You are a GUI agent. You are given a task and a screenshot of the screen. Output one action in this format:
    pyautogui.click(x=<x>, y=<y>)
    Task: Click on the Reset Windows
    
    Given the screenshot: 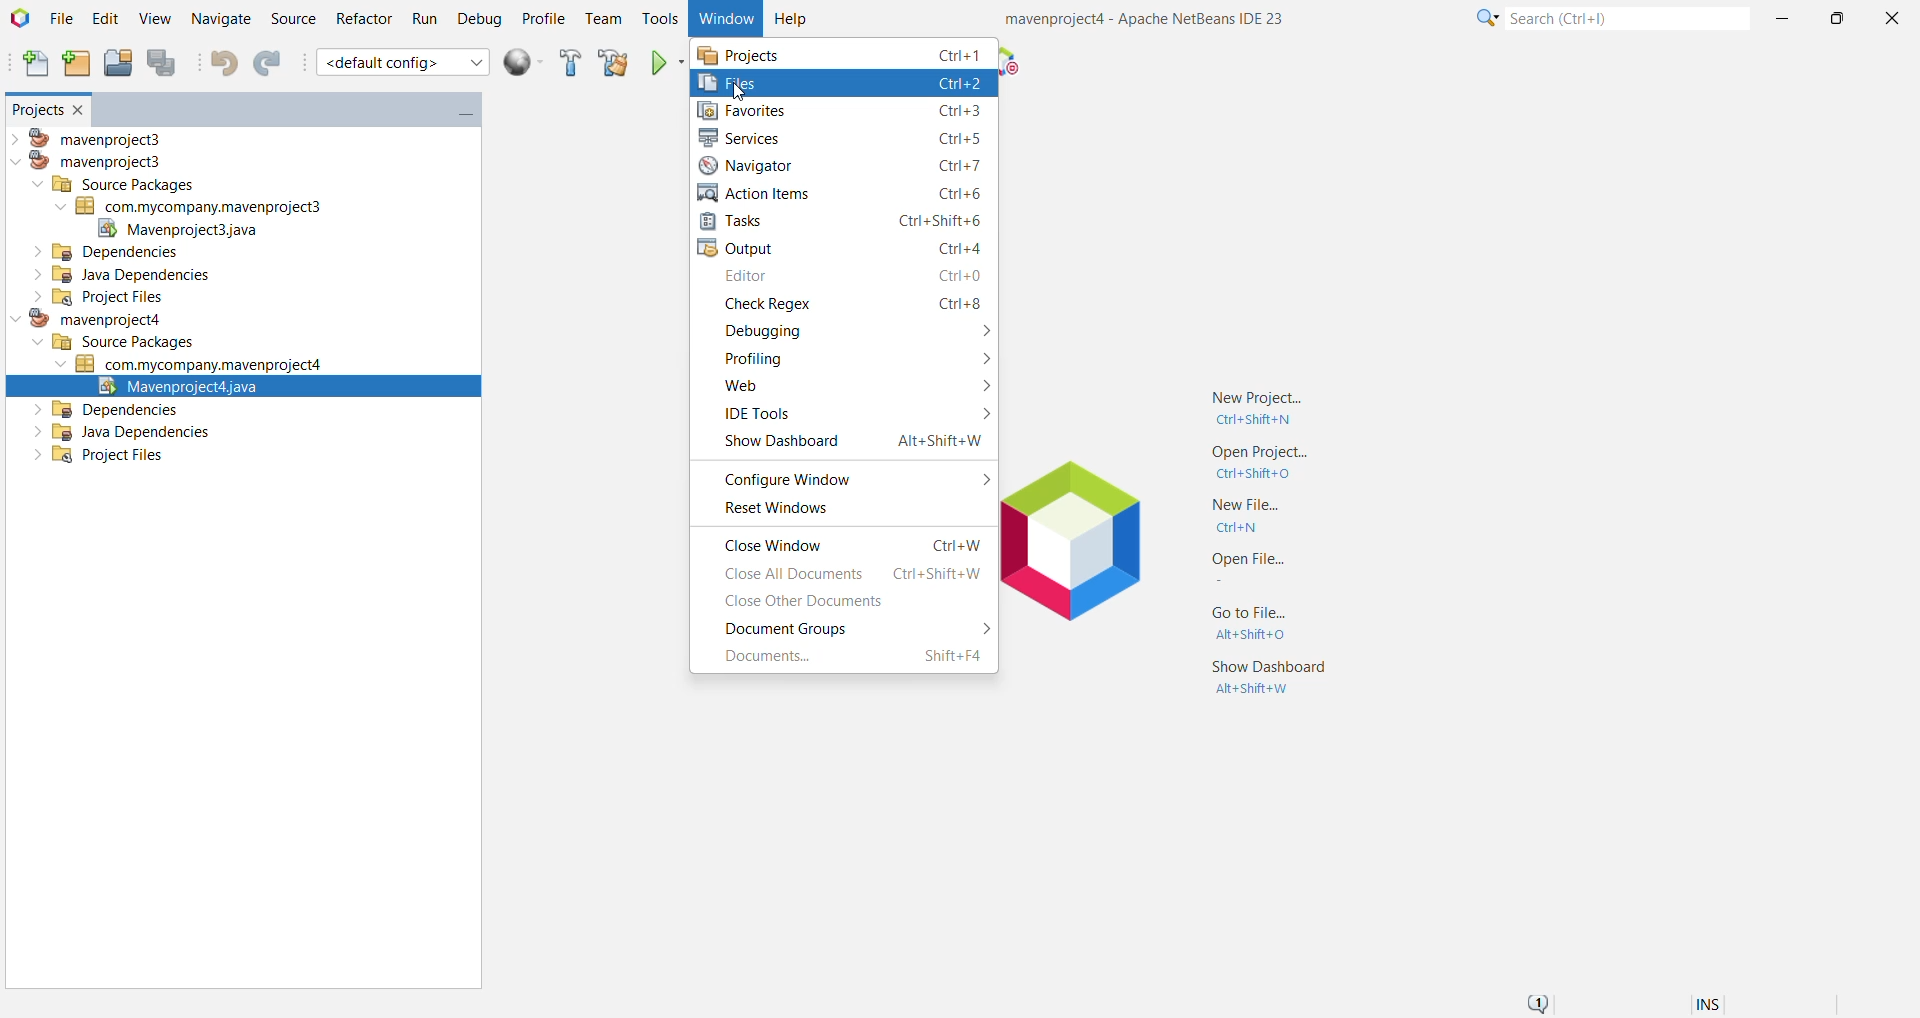 What is the action you would take?
    pyautogui.click(x=775, y=510)
    